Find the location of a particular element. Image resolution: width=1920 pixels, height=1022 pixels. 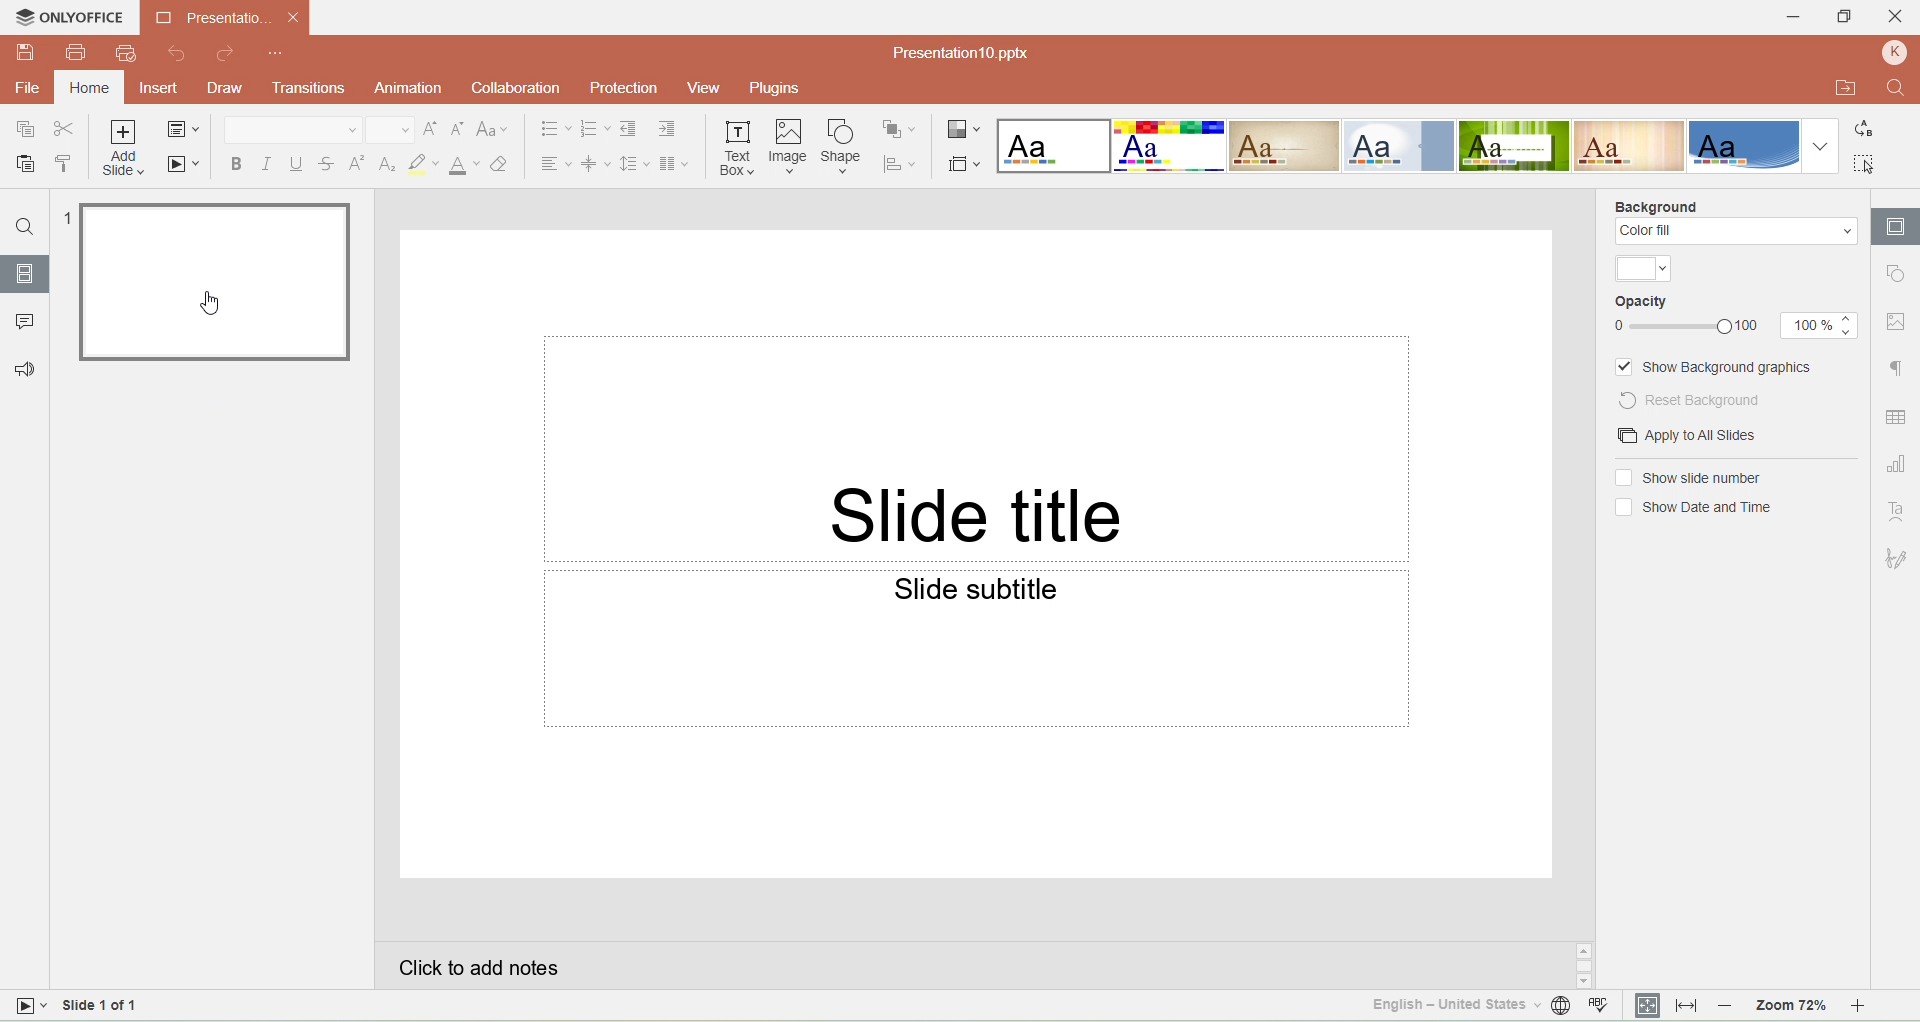

Apply to all slides is located at coordinates (1680, 436).